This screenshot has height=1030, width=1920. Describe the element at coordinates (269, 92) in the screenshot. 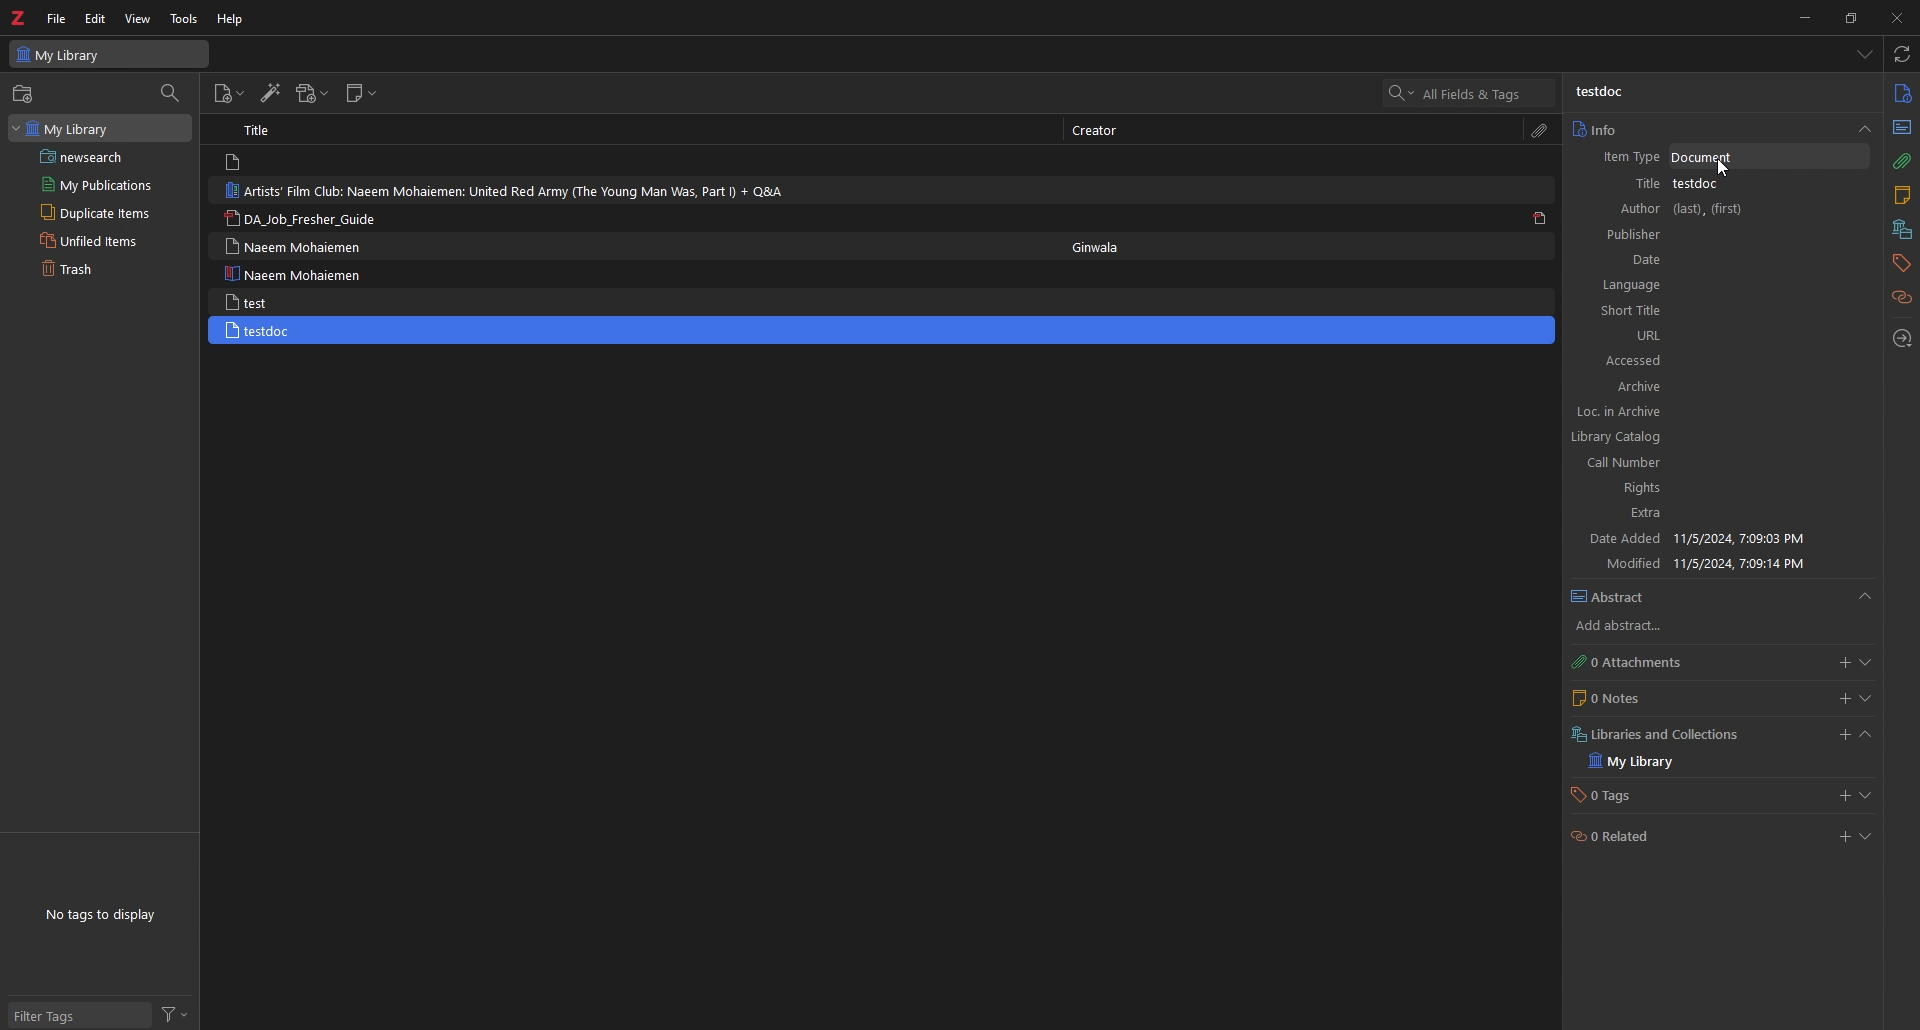

I see `add items by identifier` at that location.